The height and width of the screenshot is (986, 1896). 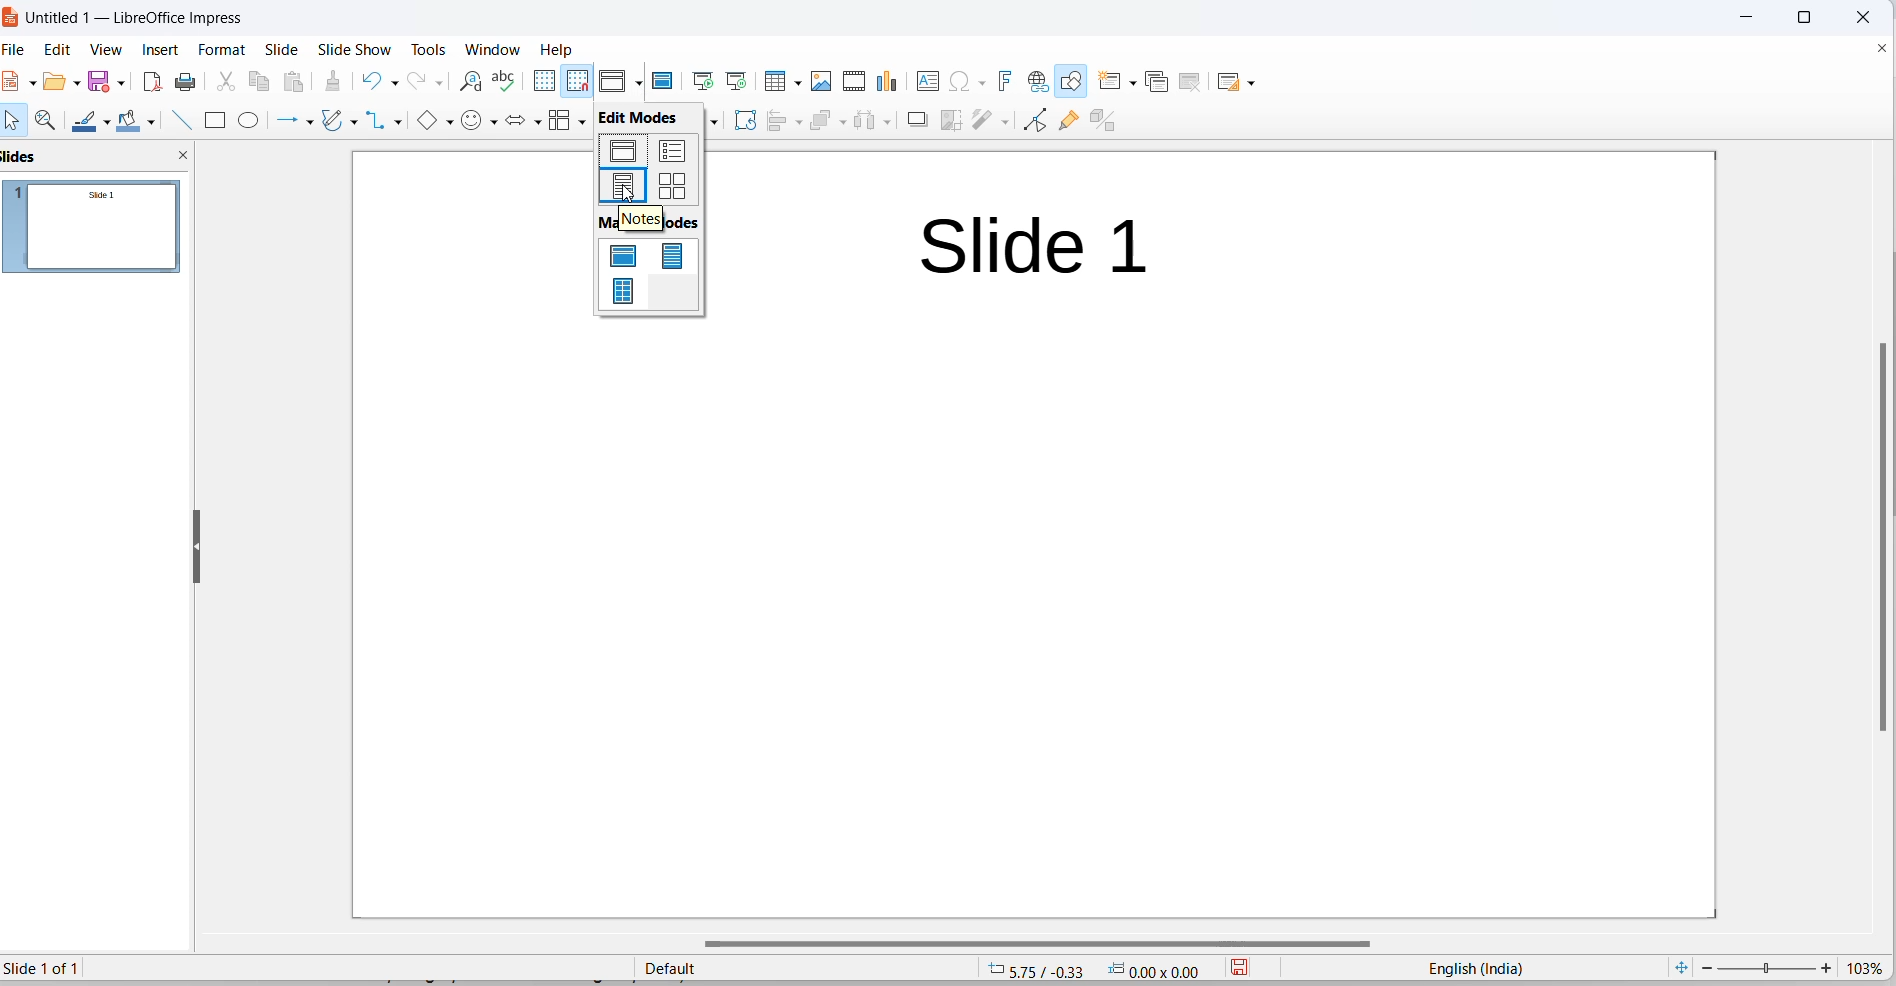 I want to click on increase zoom, so click(x=1828, y=970).